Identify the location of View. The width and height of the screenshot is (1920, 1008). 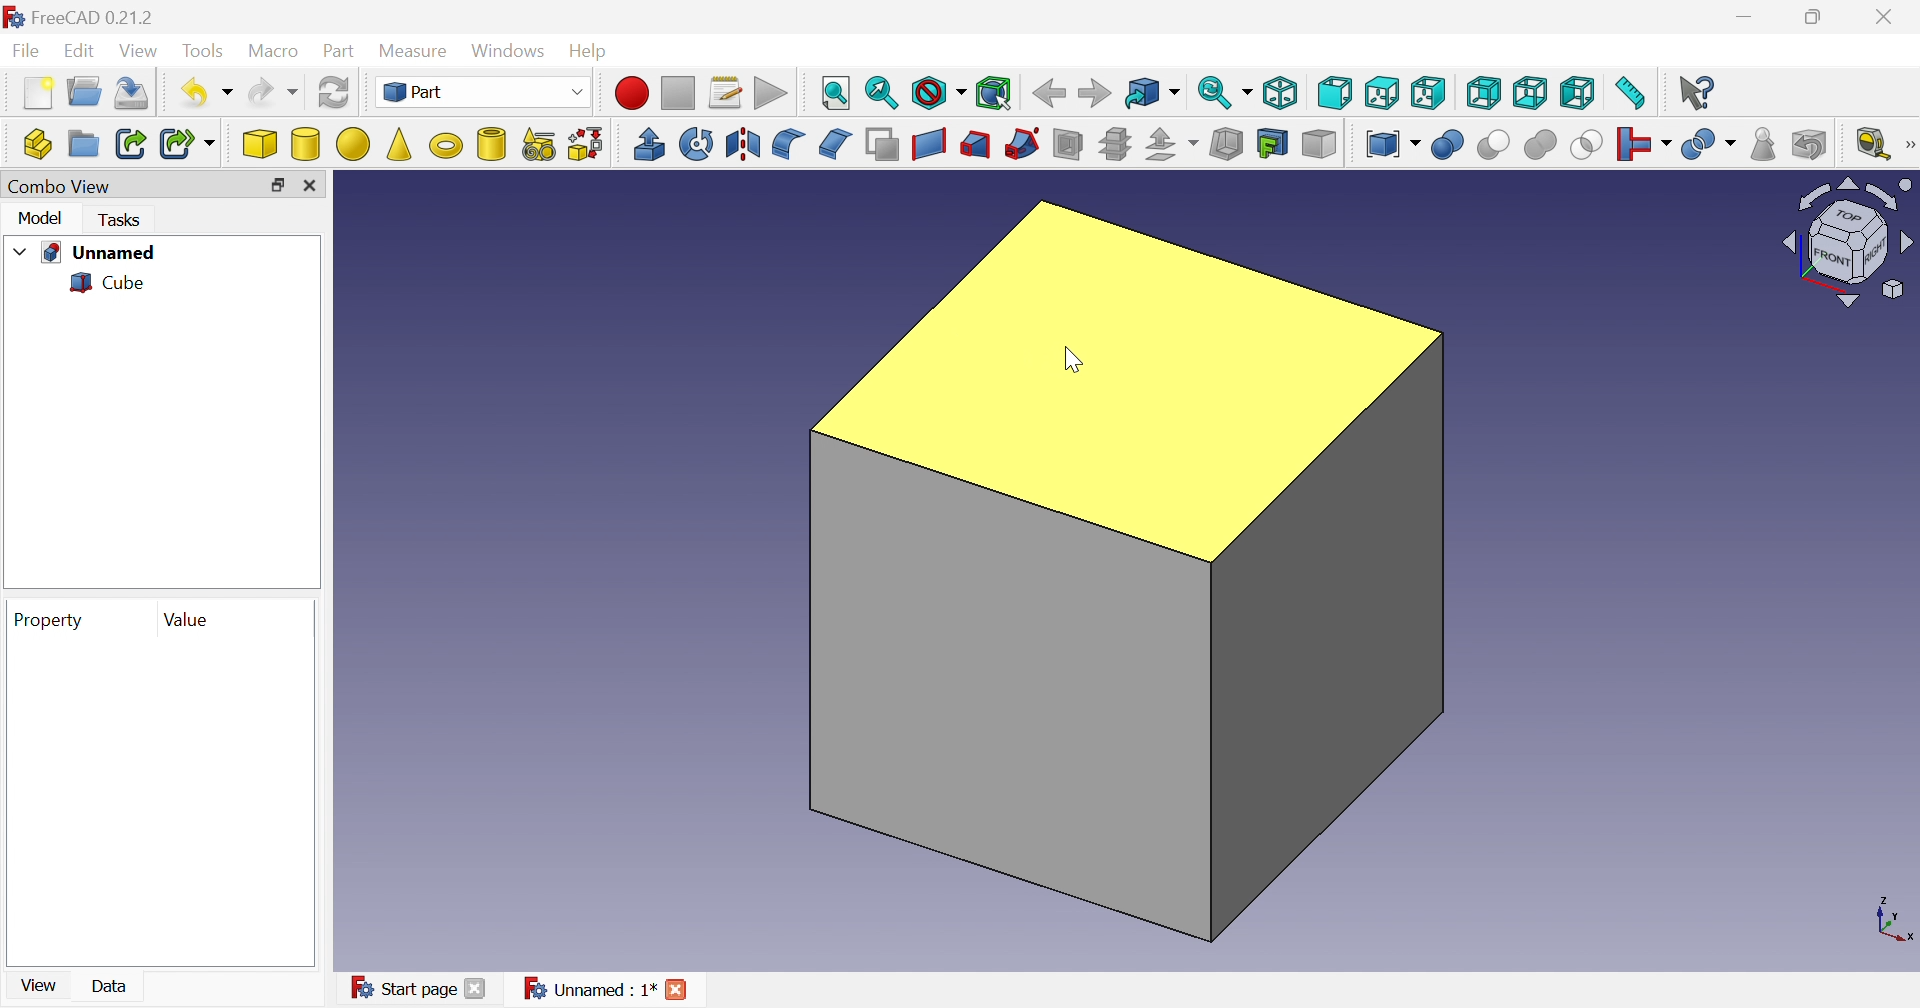
(40, 985).